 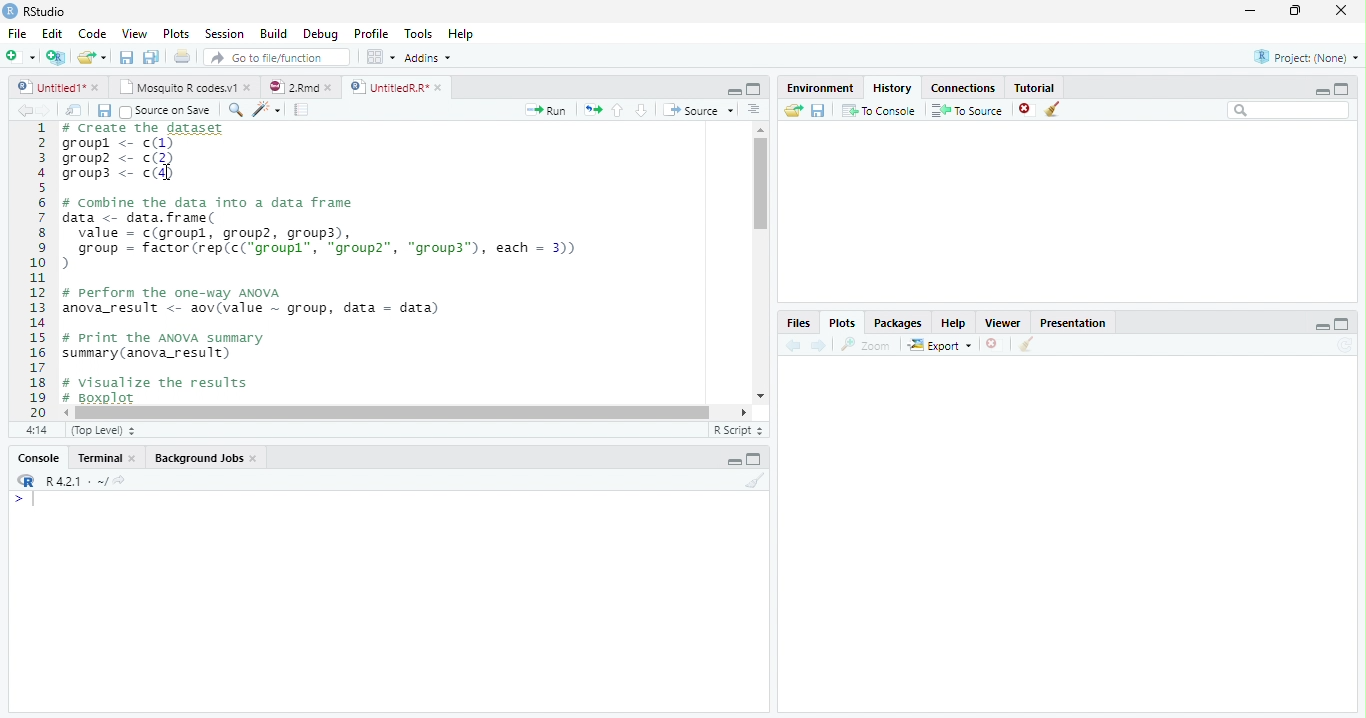 What do you see at coordinates (59, 87) in the screenshot?
I see `Untitled` at bounding box center [59, 87].